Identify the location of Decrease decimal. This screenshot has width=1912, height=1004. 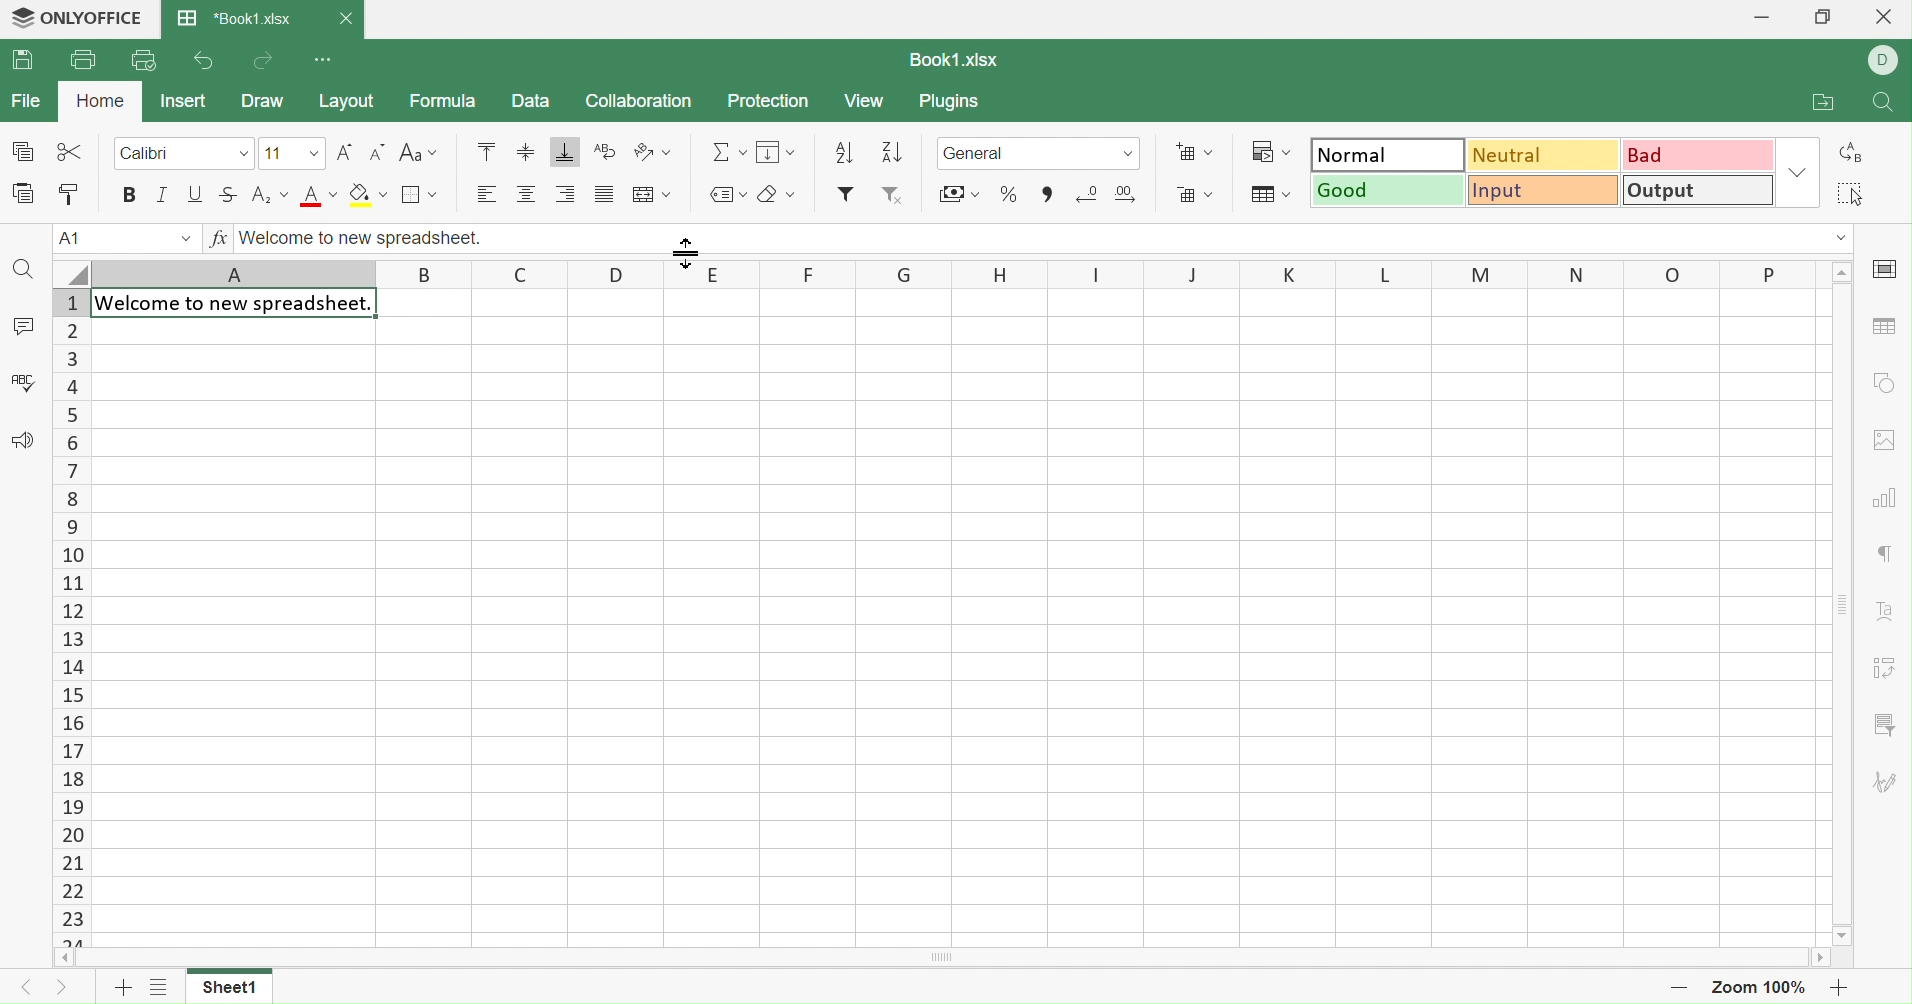
(1088, 192).